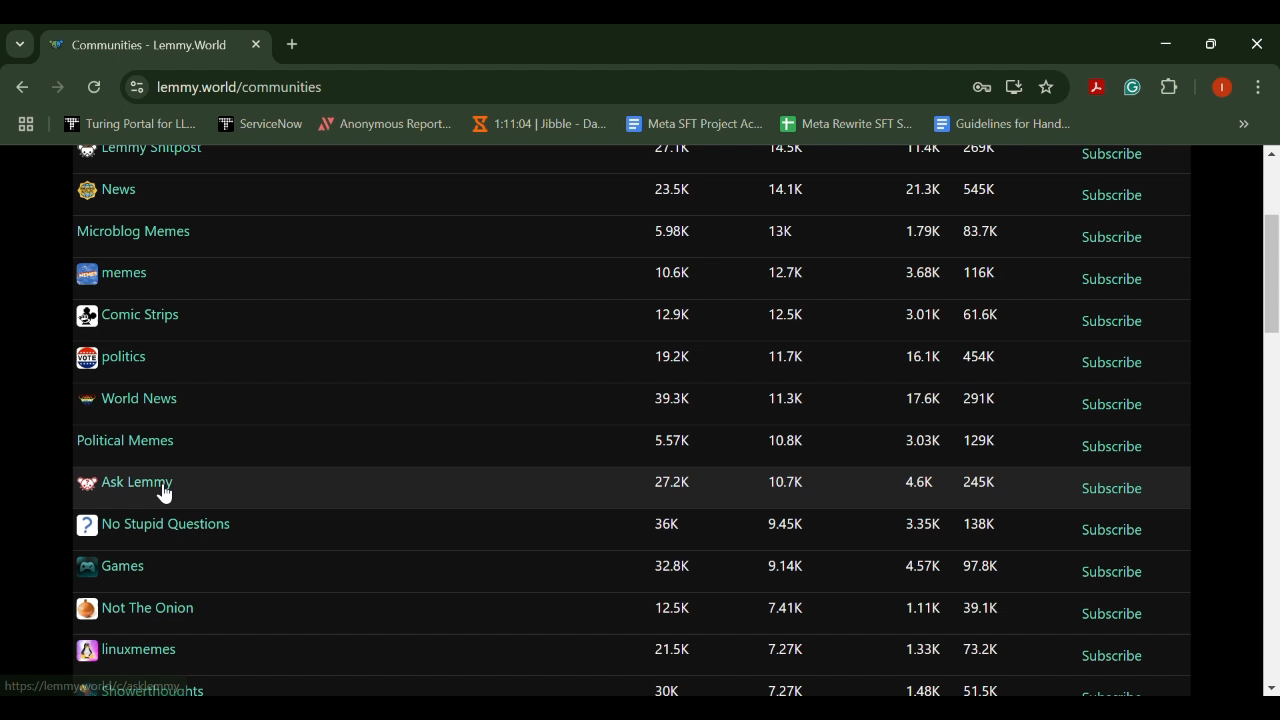 This screenshot has width=1280, height=720. What do you see at coordinates (1112, 694) in the screenshot?
I see `Subscribe` at bounding box center [1112, 694].